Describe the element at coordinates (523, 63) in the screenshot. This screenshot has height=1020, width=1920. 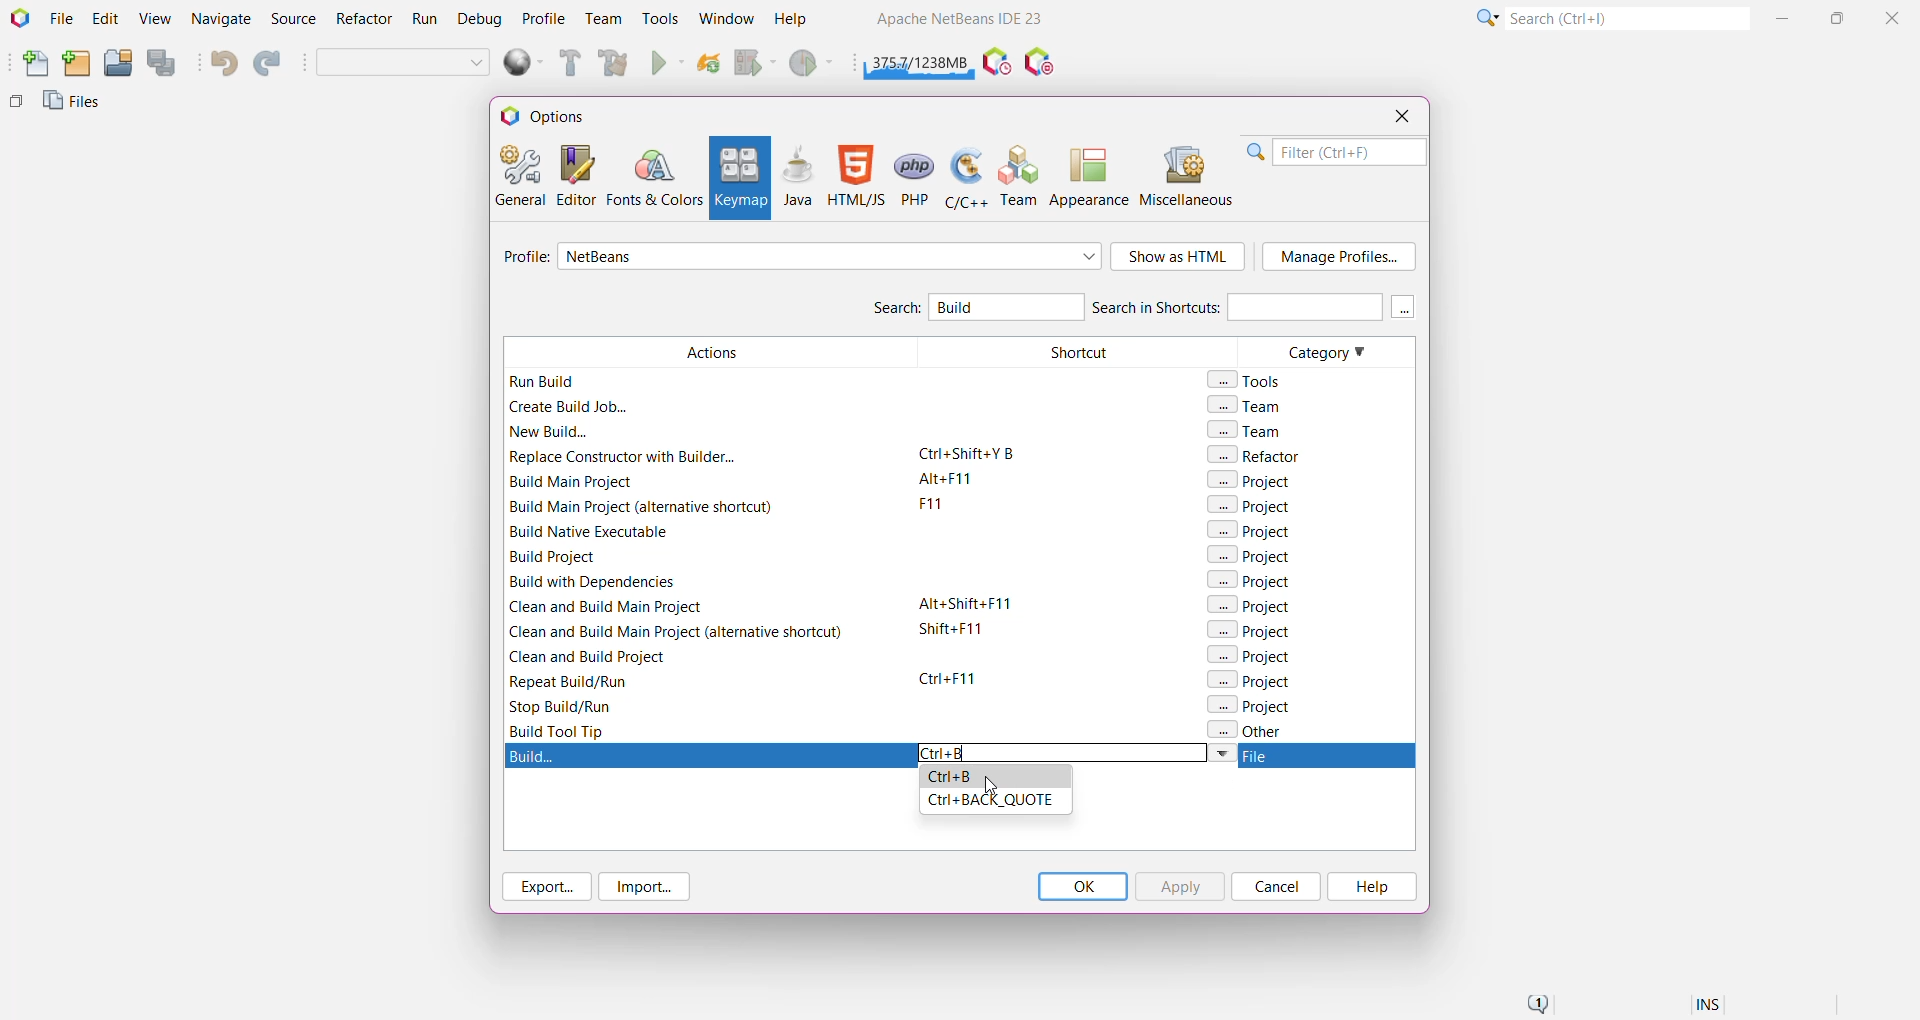
I see `` at that location.